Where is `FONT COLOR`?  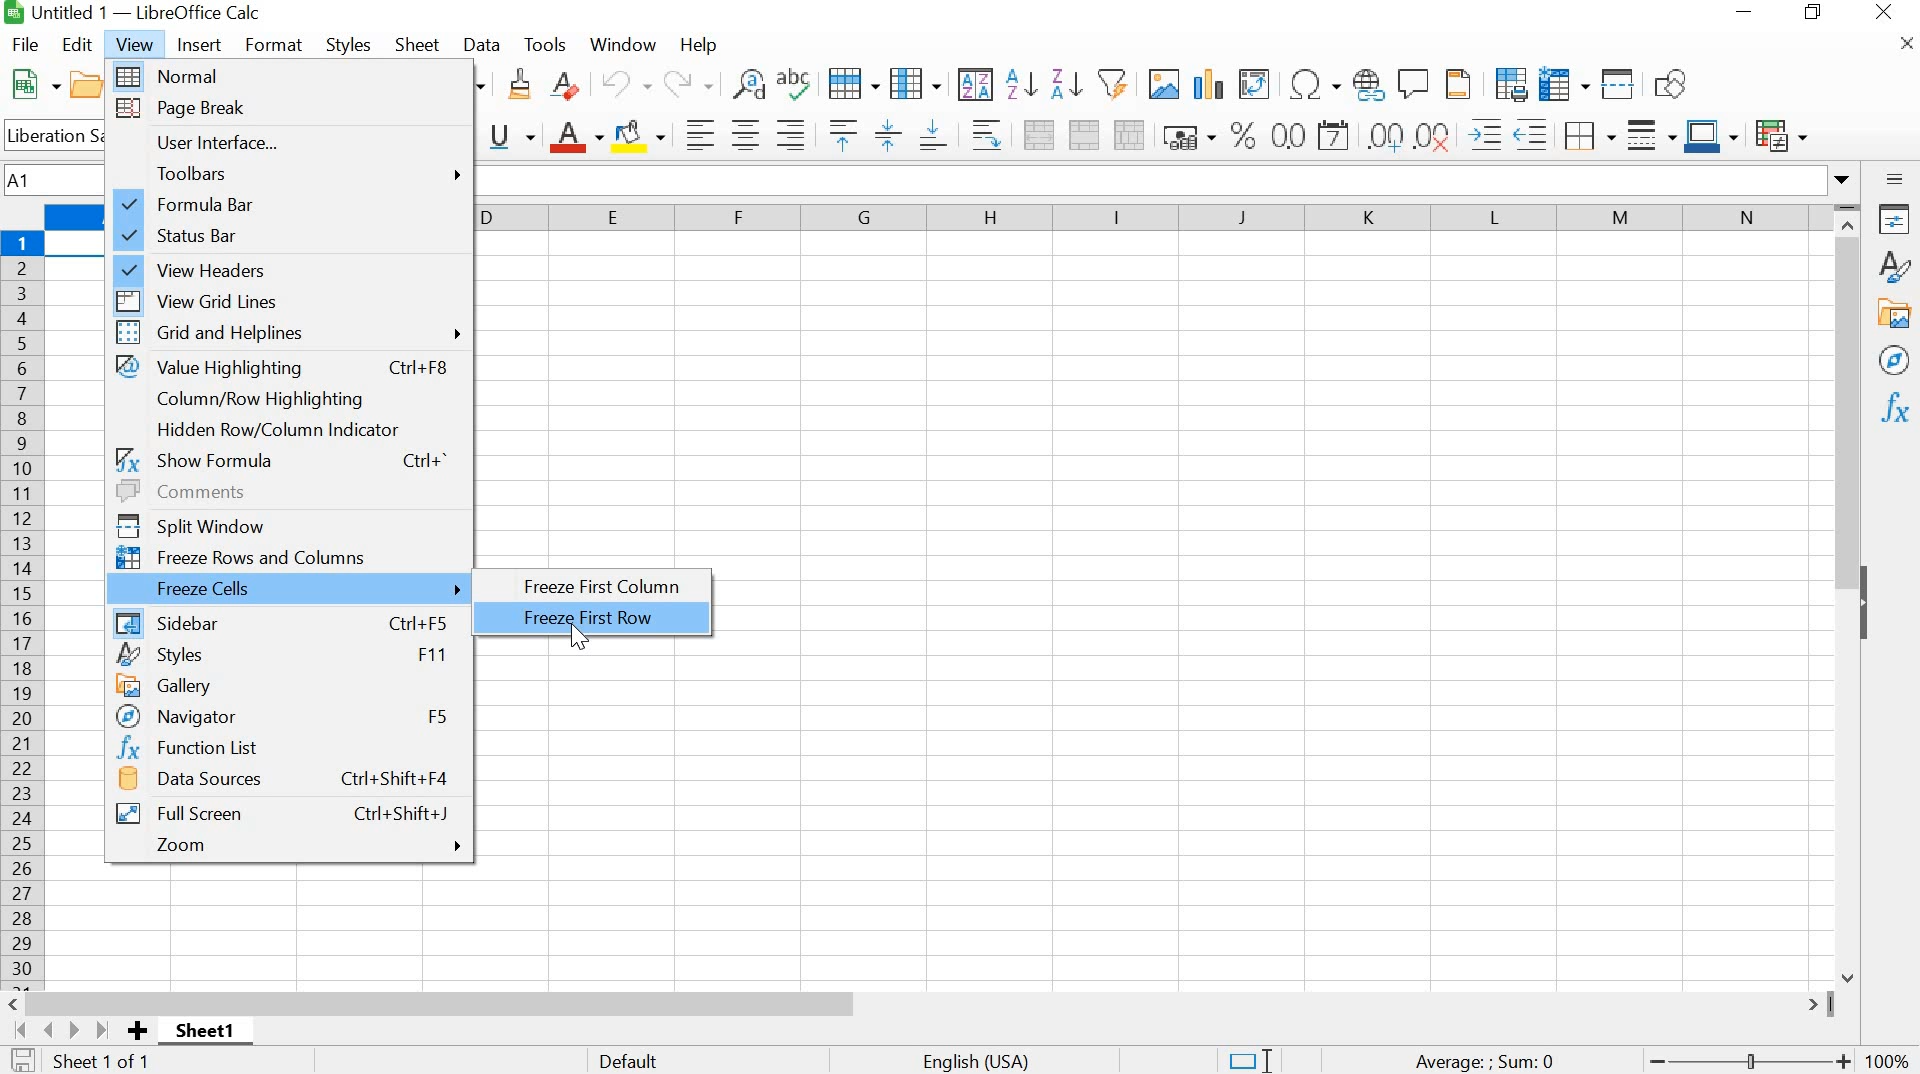 FONT COLOR is located at coordinates (575, 137).